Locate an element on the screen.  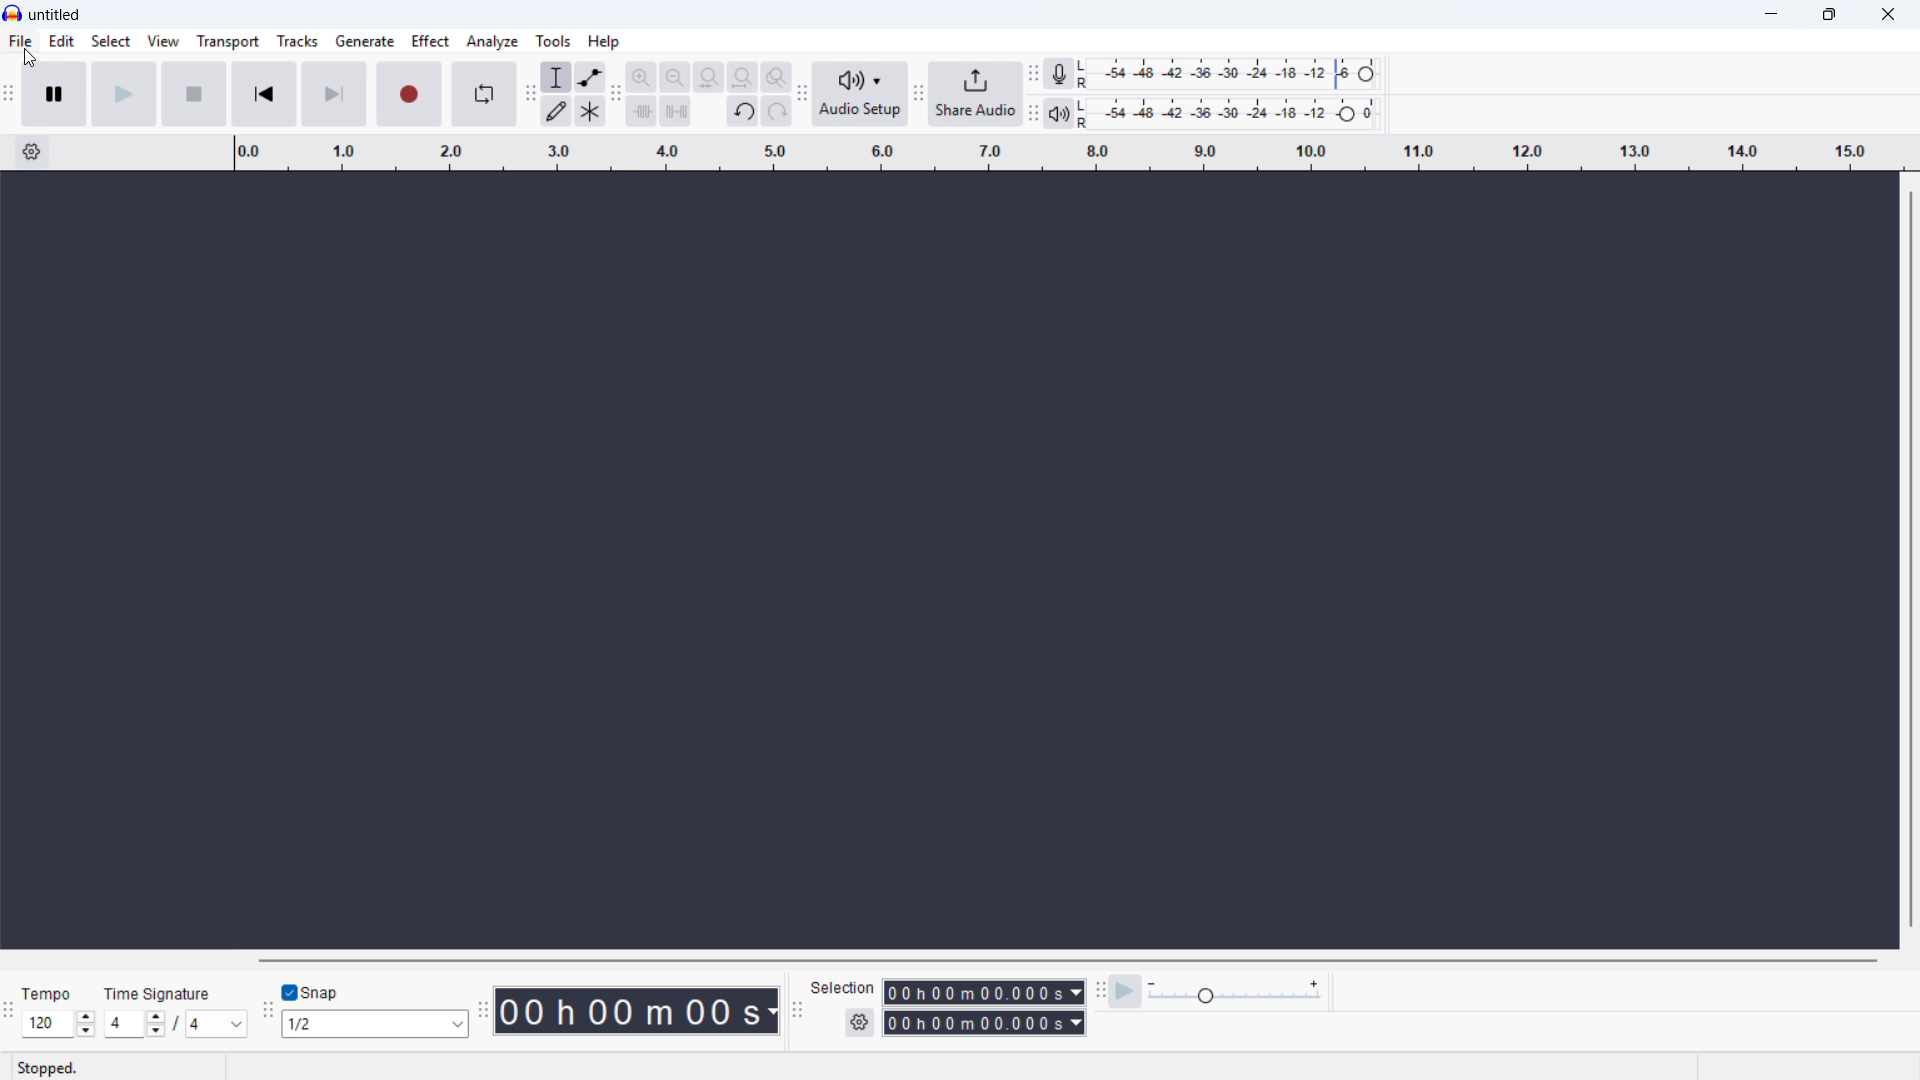
Fit project to width  is located at coordinates (709, 78).